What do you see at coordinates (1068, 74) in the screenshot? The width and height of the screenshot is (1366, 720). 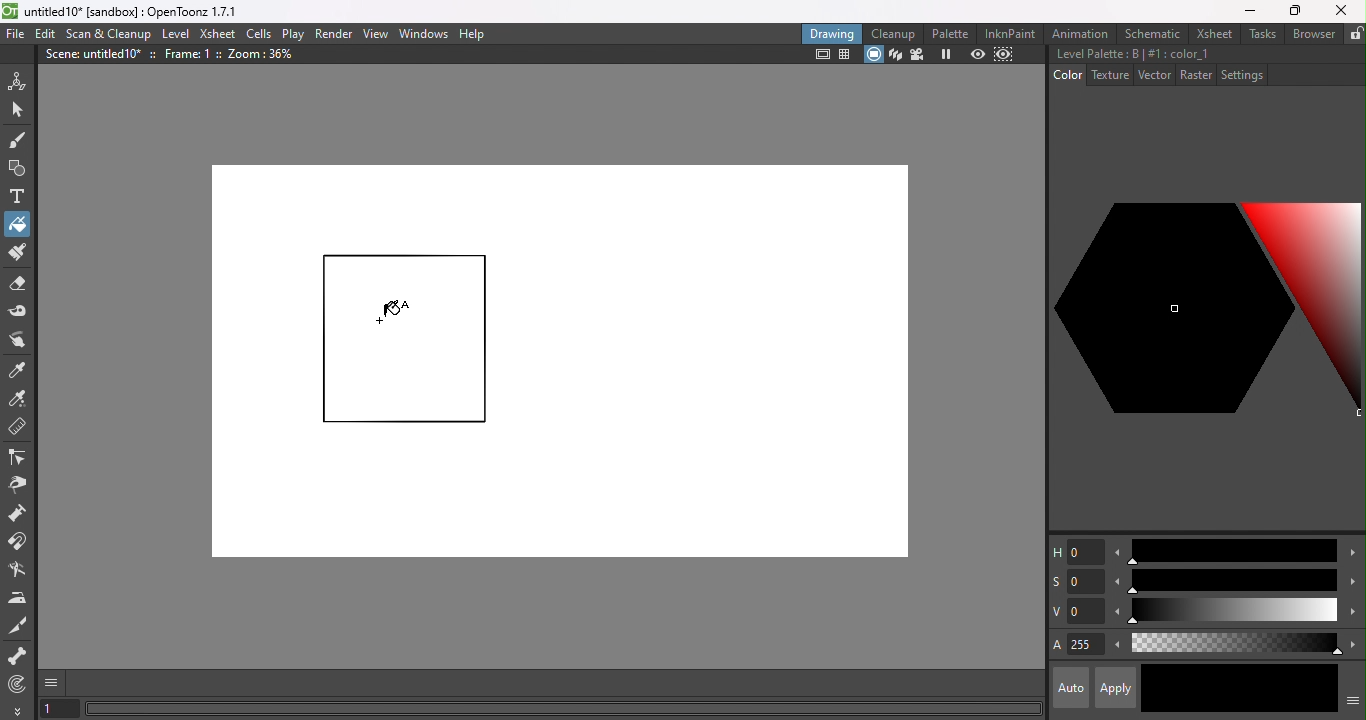 I see `Color` at bounding box center [1068, 74].